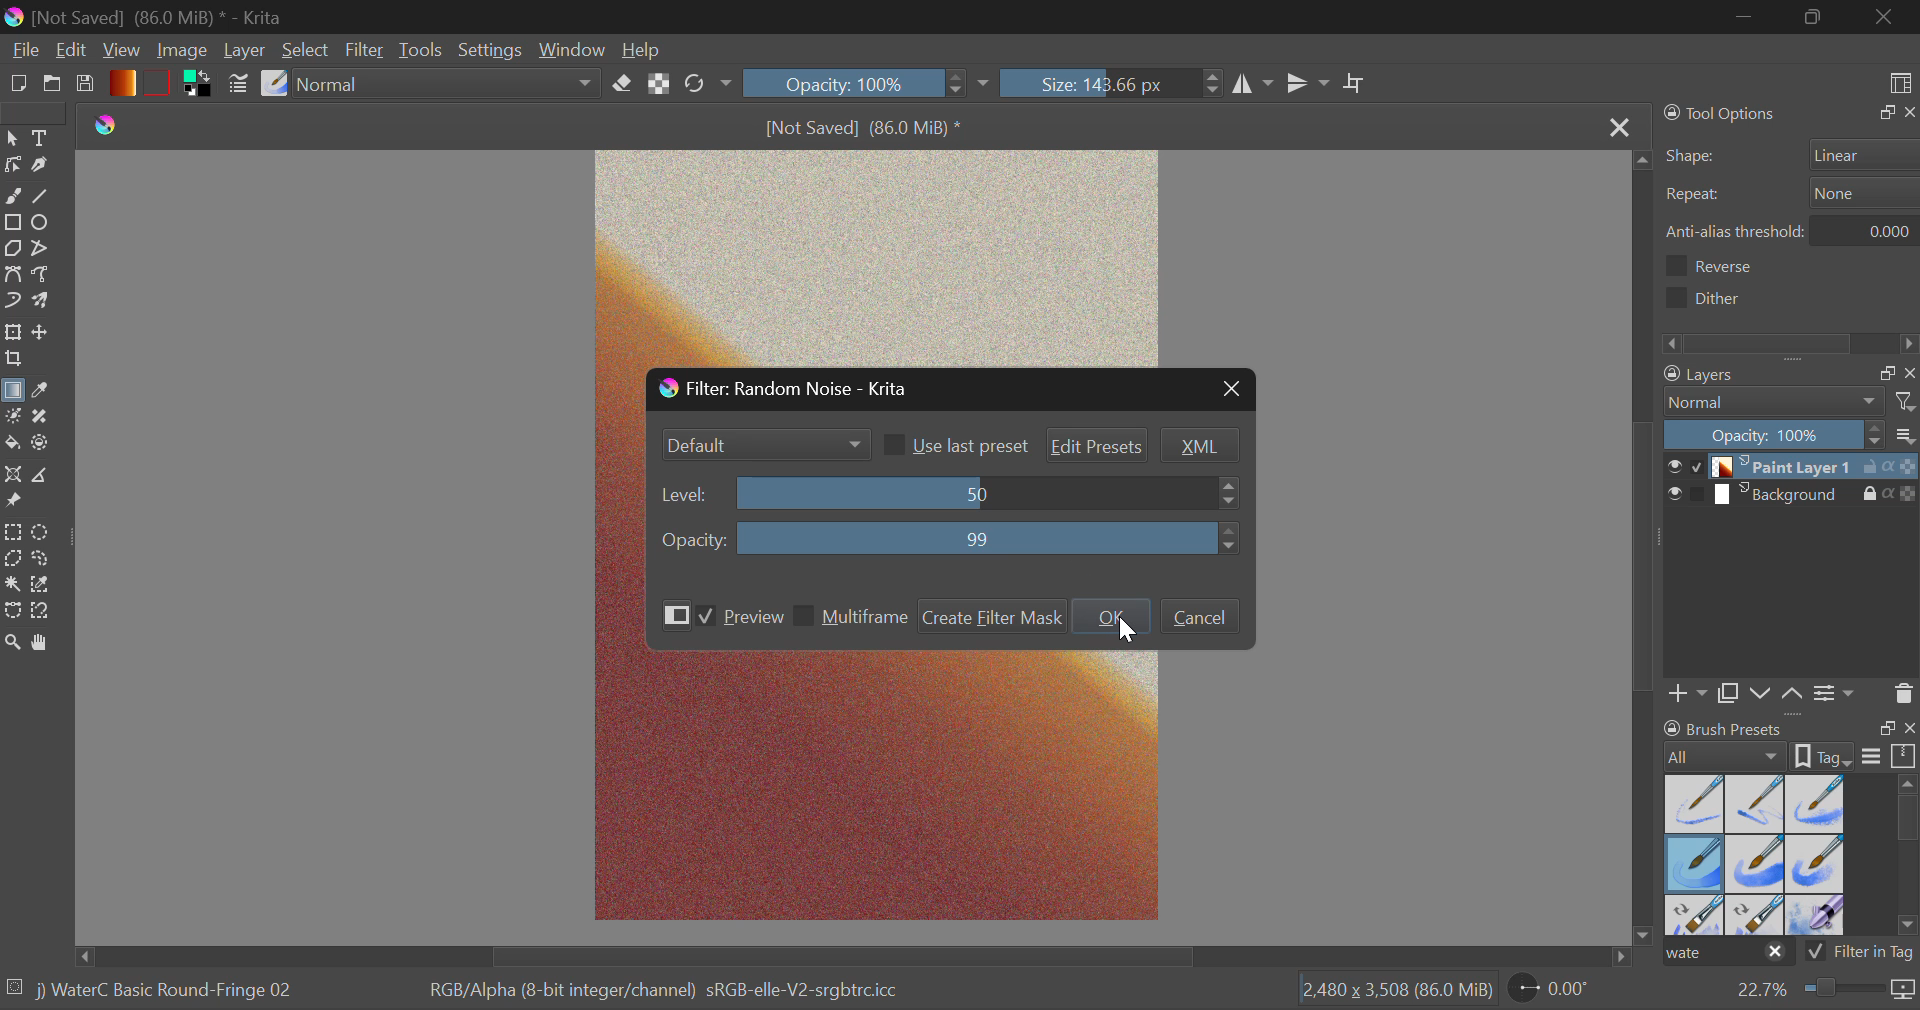 This screenshot has height=1010, width=1920. I want to click on Settings, so click(491, 50).